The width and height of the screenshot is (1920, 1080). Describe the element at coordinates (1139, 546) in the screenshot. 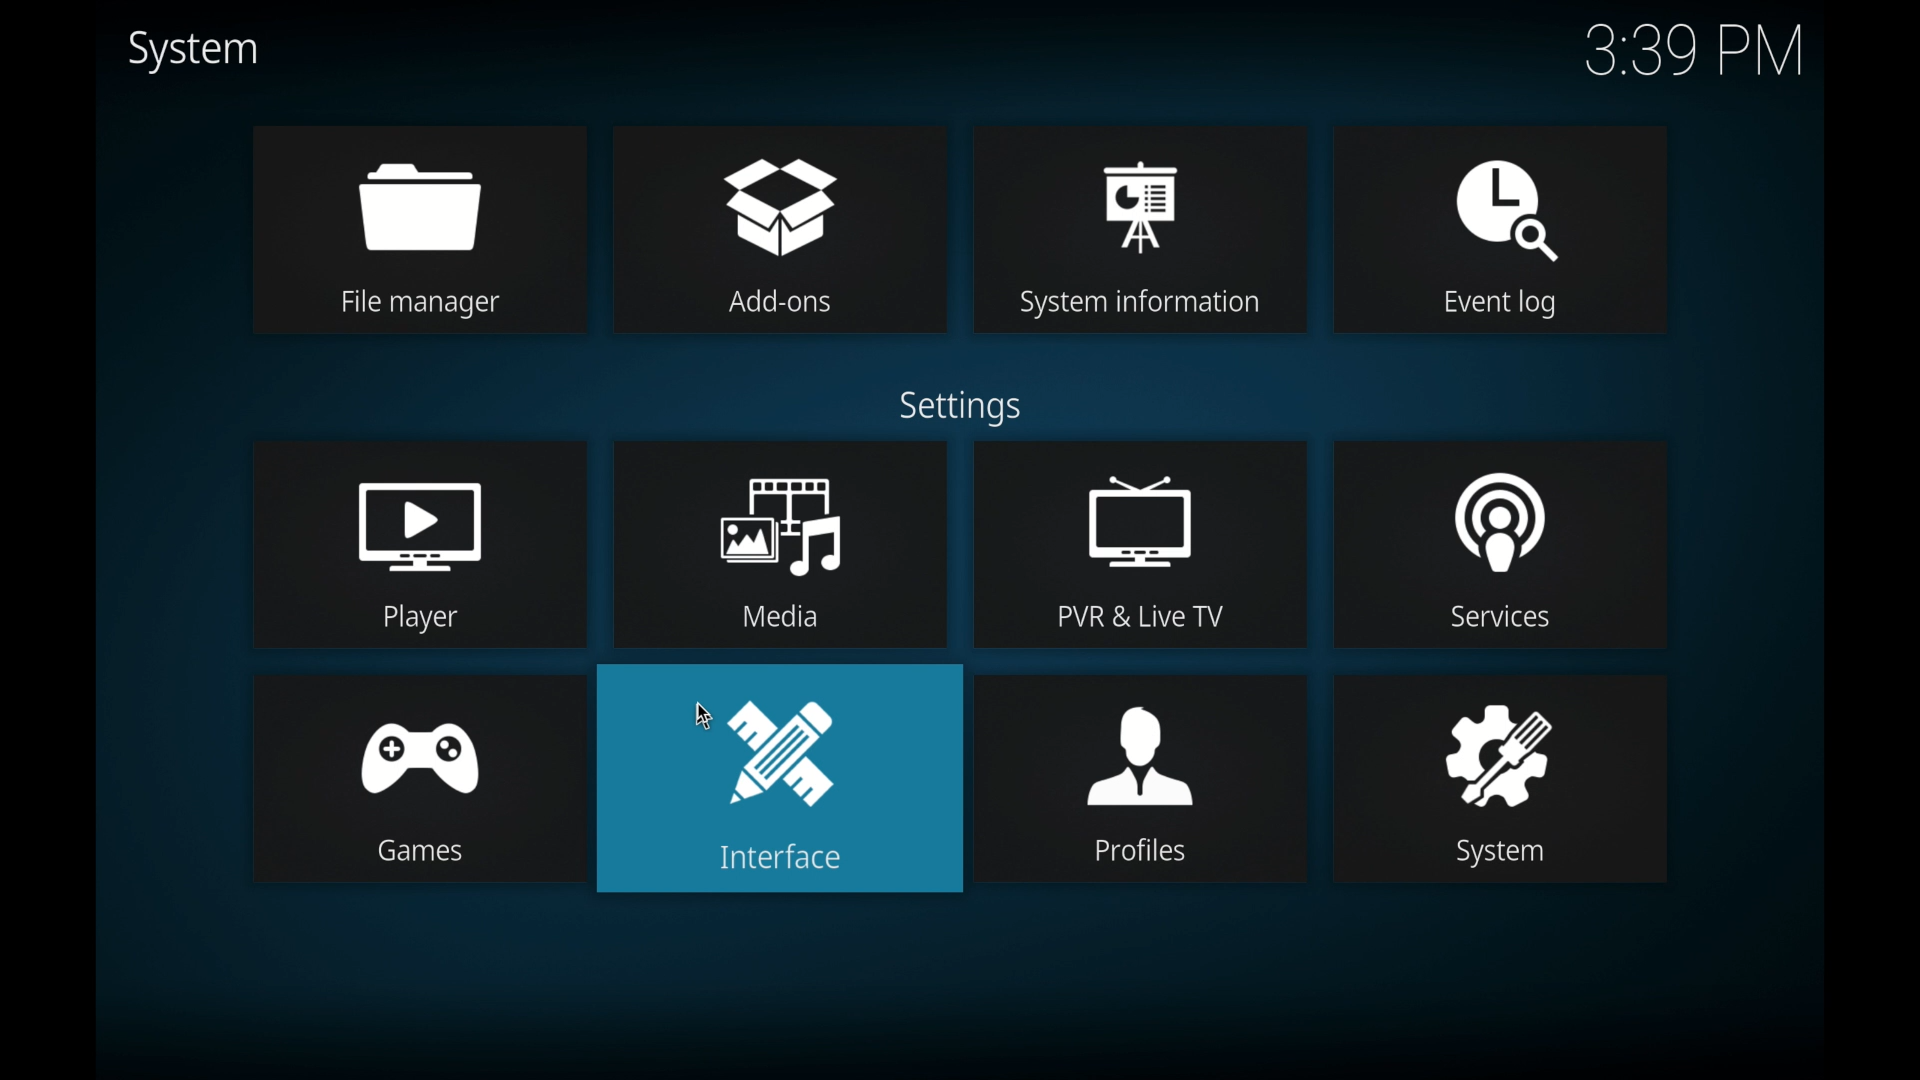

I see `pvr live tv` at that location.